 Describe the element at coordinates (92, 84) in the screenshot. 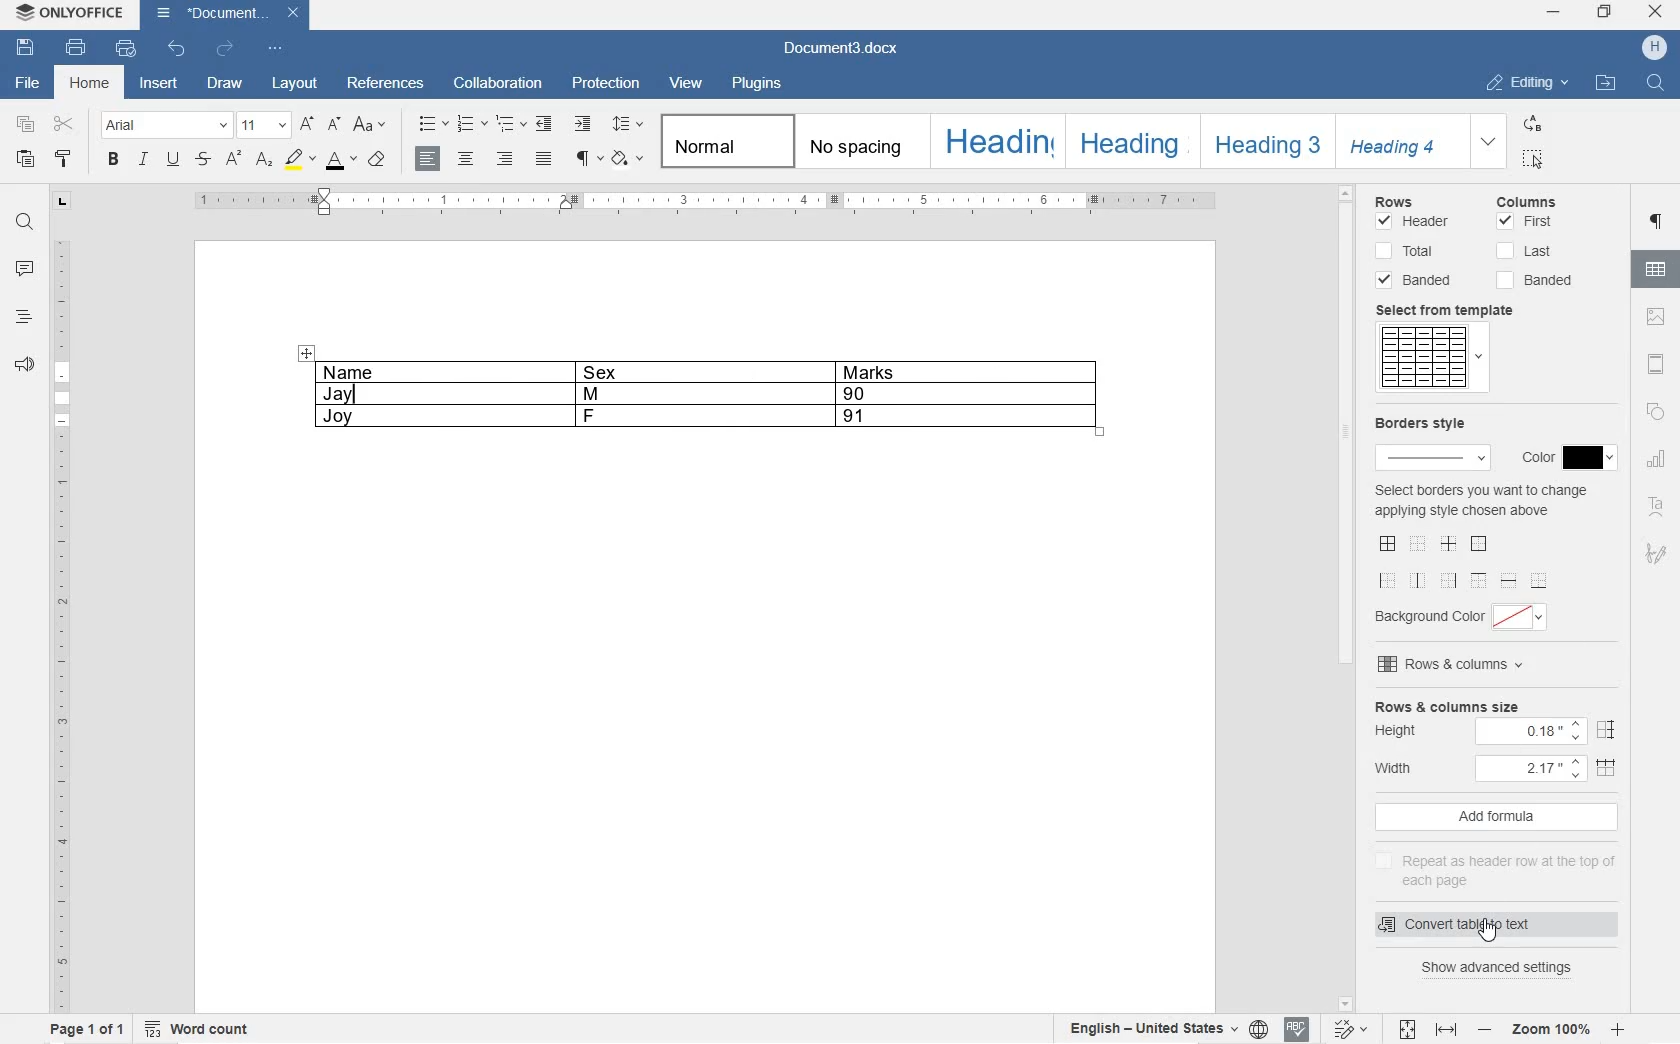

I see `HOME` at that location.